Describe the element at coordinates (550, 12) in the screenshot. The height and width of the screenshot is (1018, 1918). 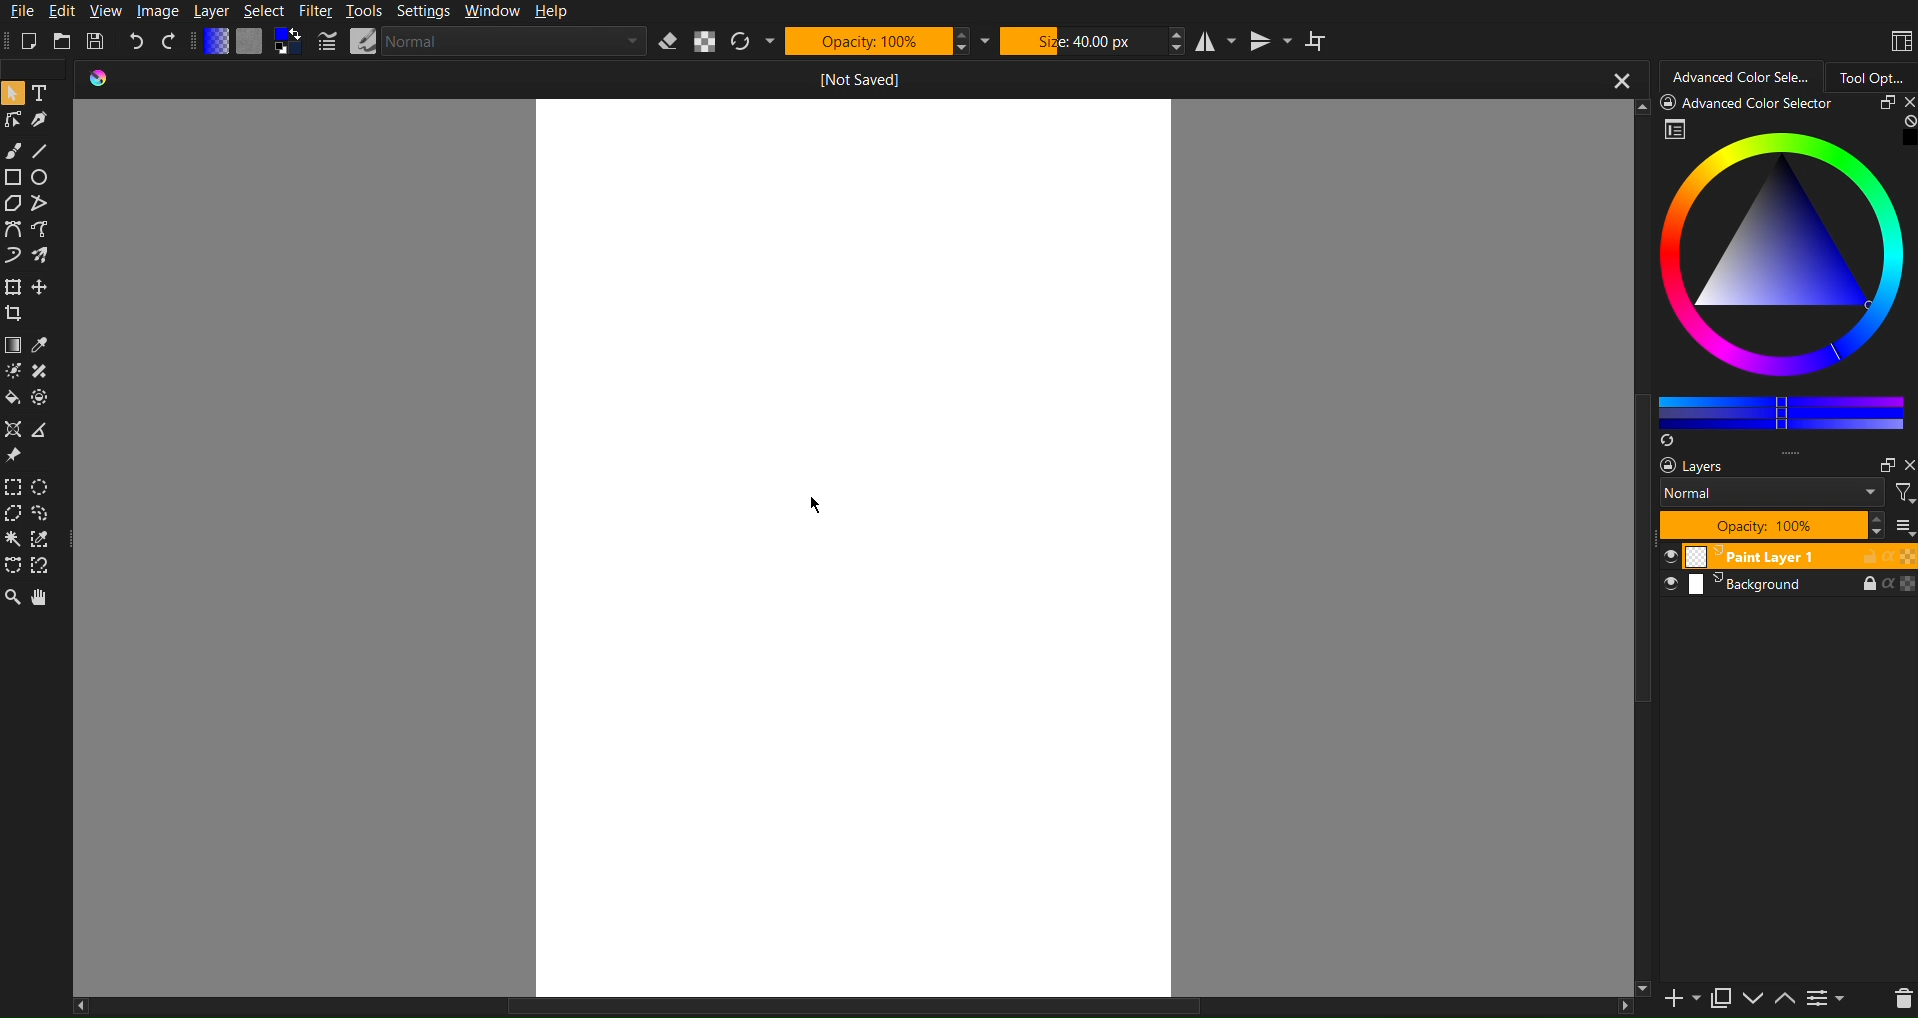
I see `Help` at that location.